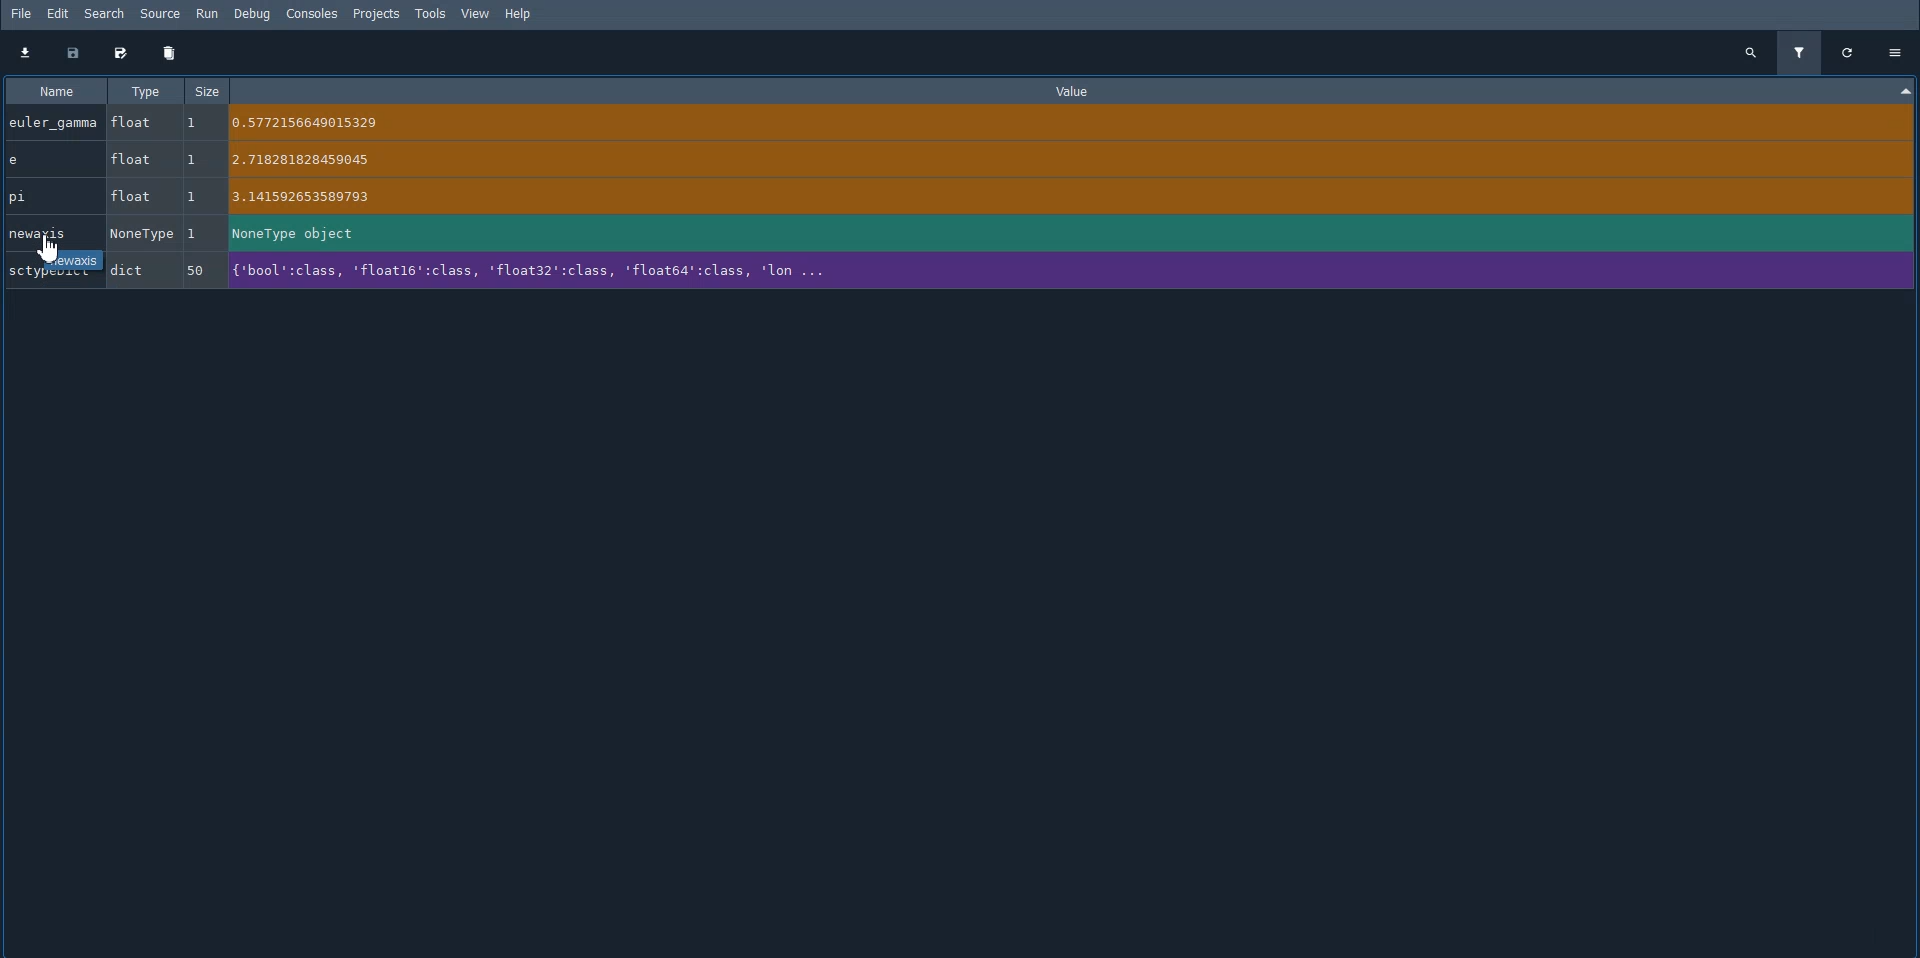 The image size is (1920, 958). Describe the element at coordinates (1850, 52) in the screenshot. I see `Refresh all variables ` at that location.